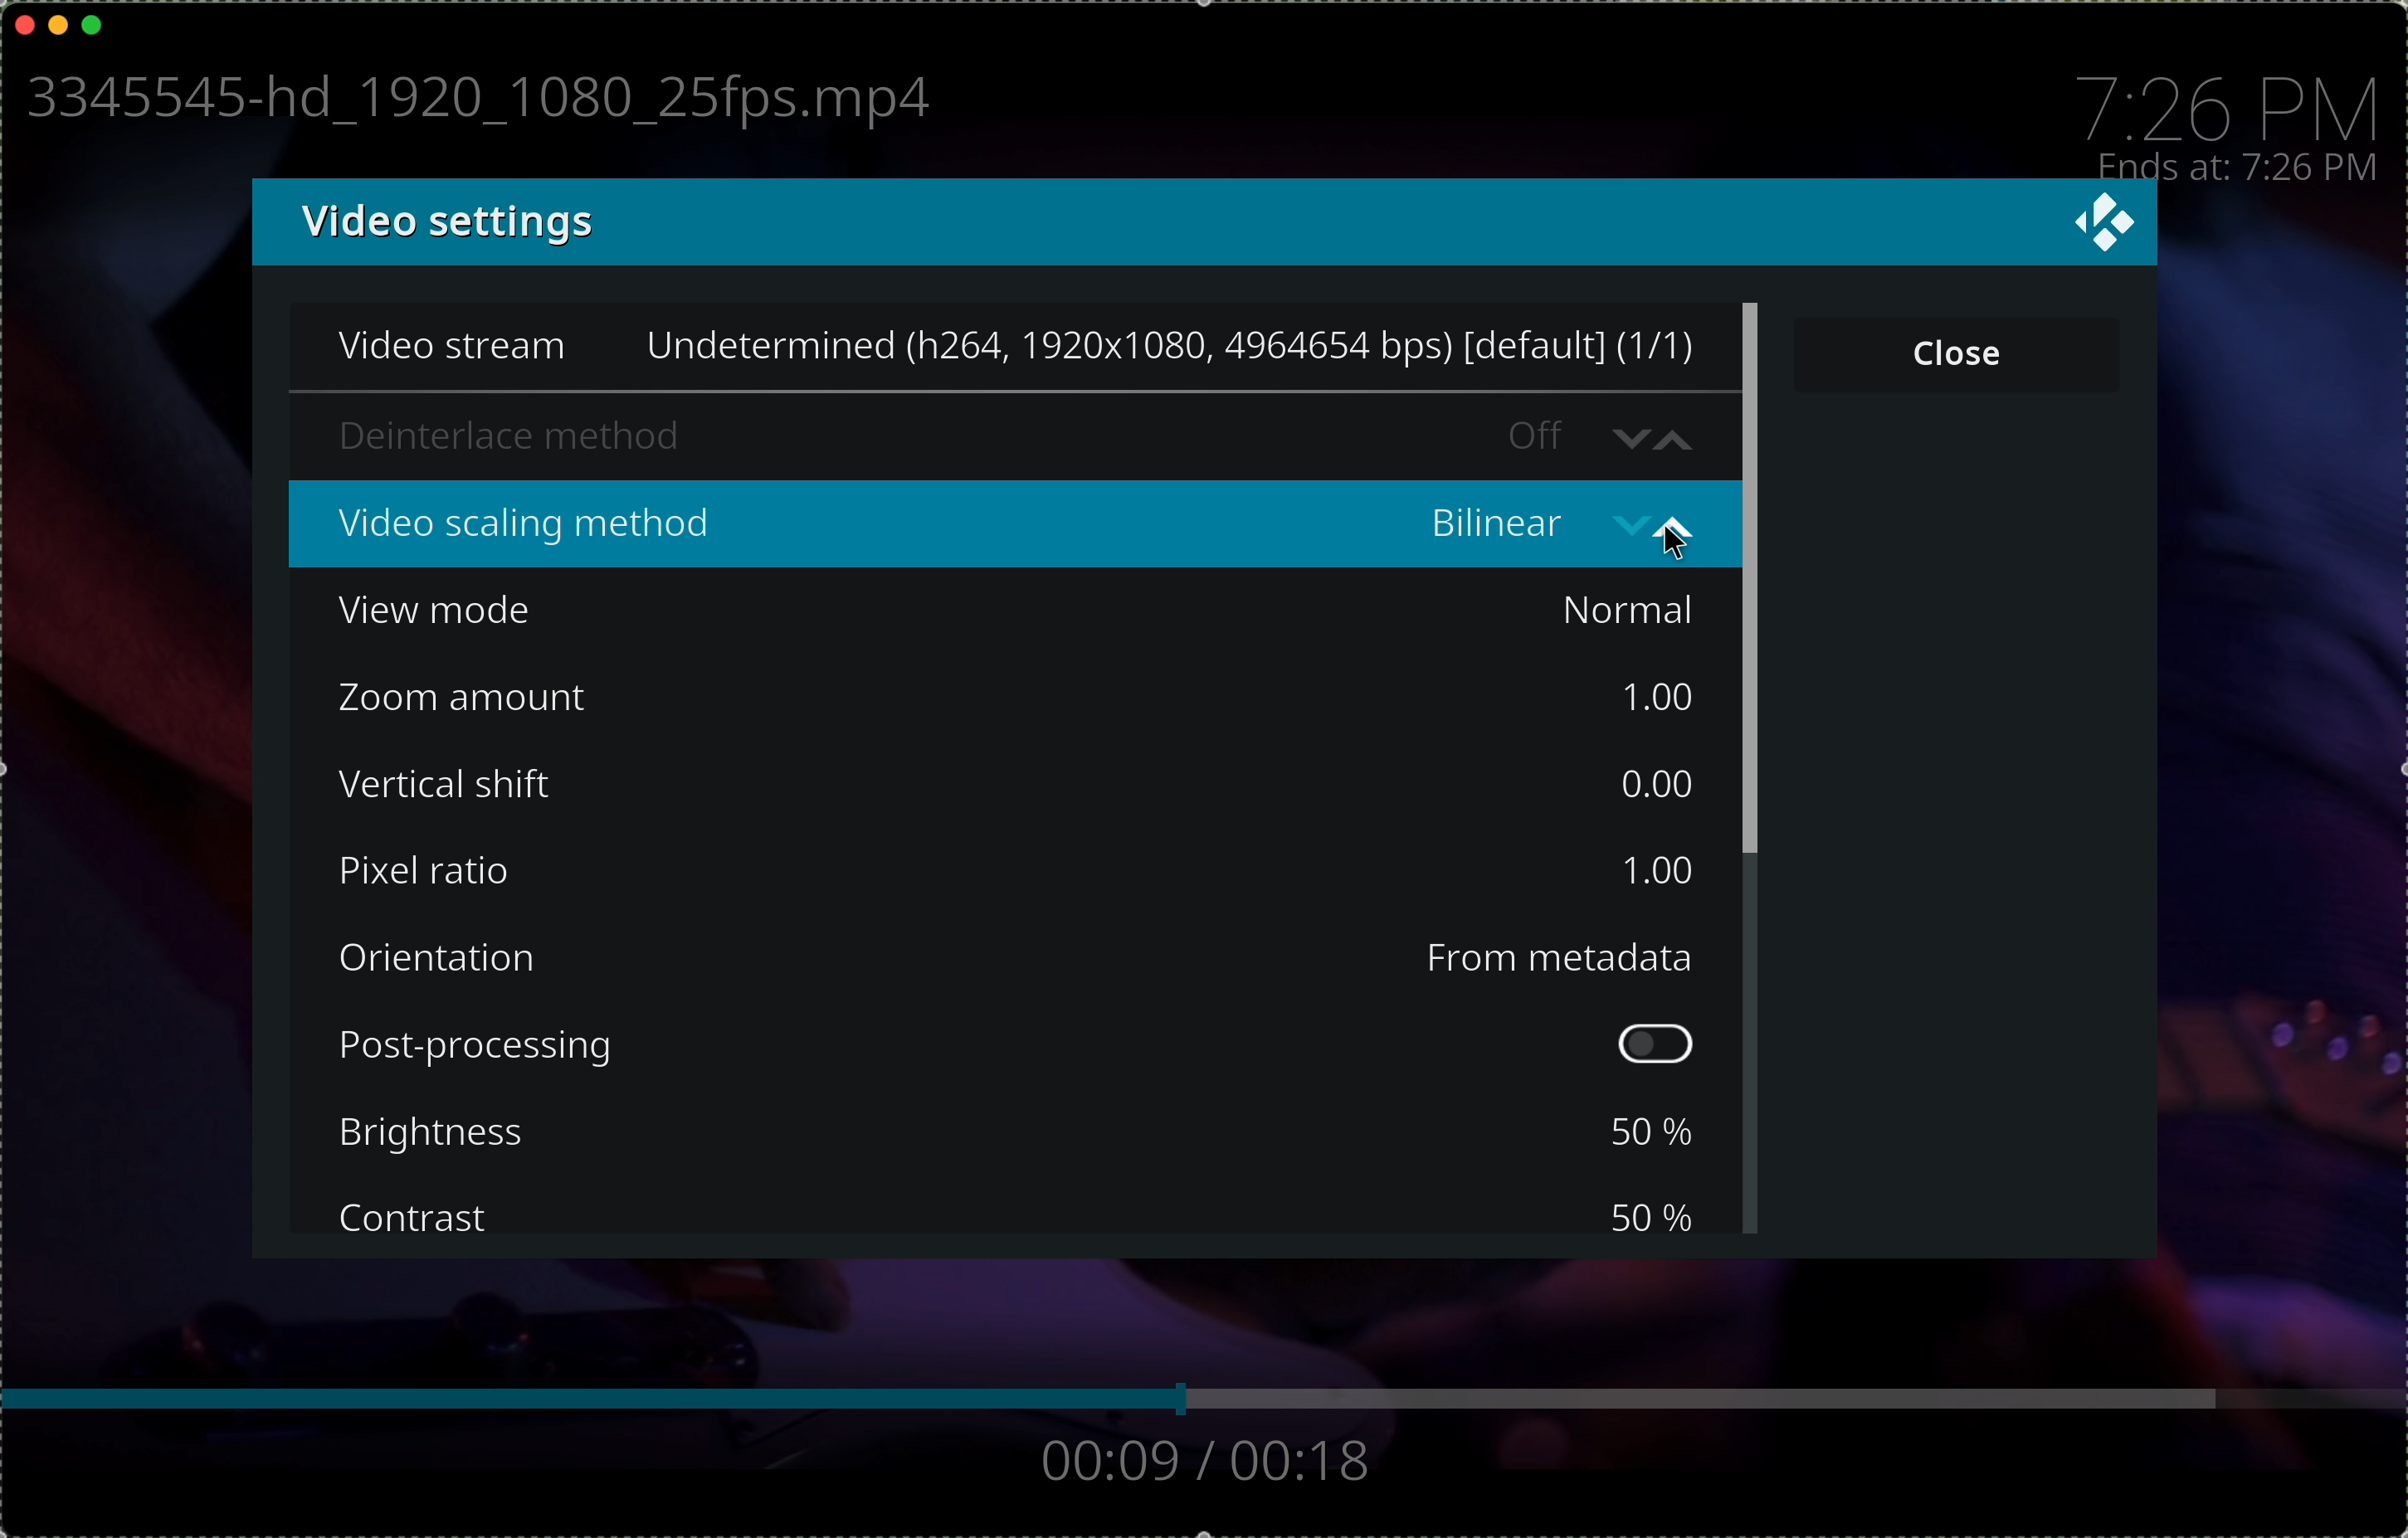  Describe the element at coordinates (471, 102) in the screenshot. I see `name file` at that location.